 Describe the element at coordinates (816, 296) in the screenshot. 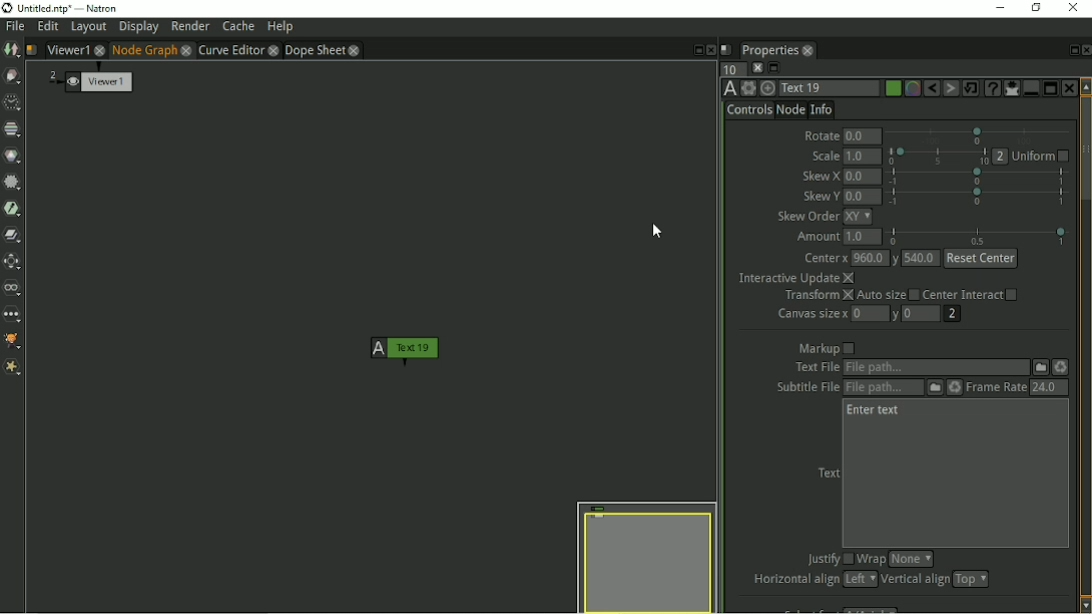

I see `Transform` at that location.